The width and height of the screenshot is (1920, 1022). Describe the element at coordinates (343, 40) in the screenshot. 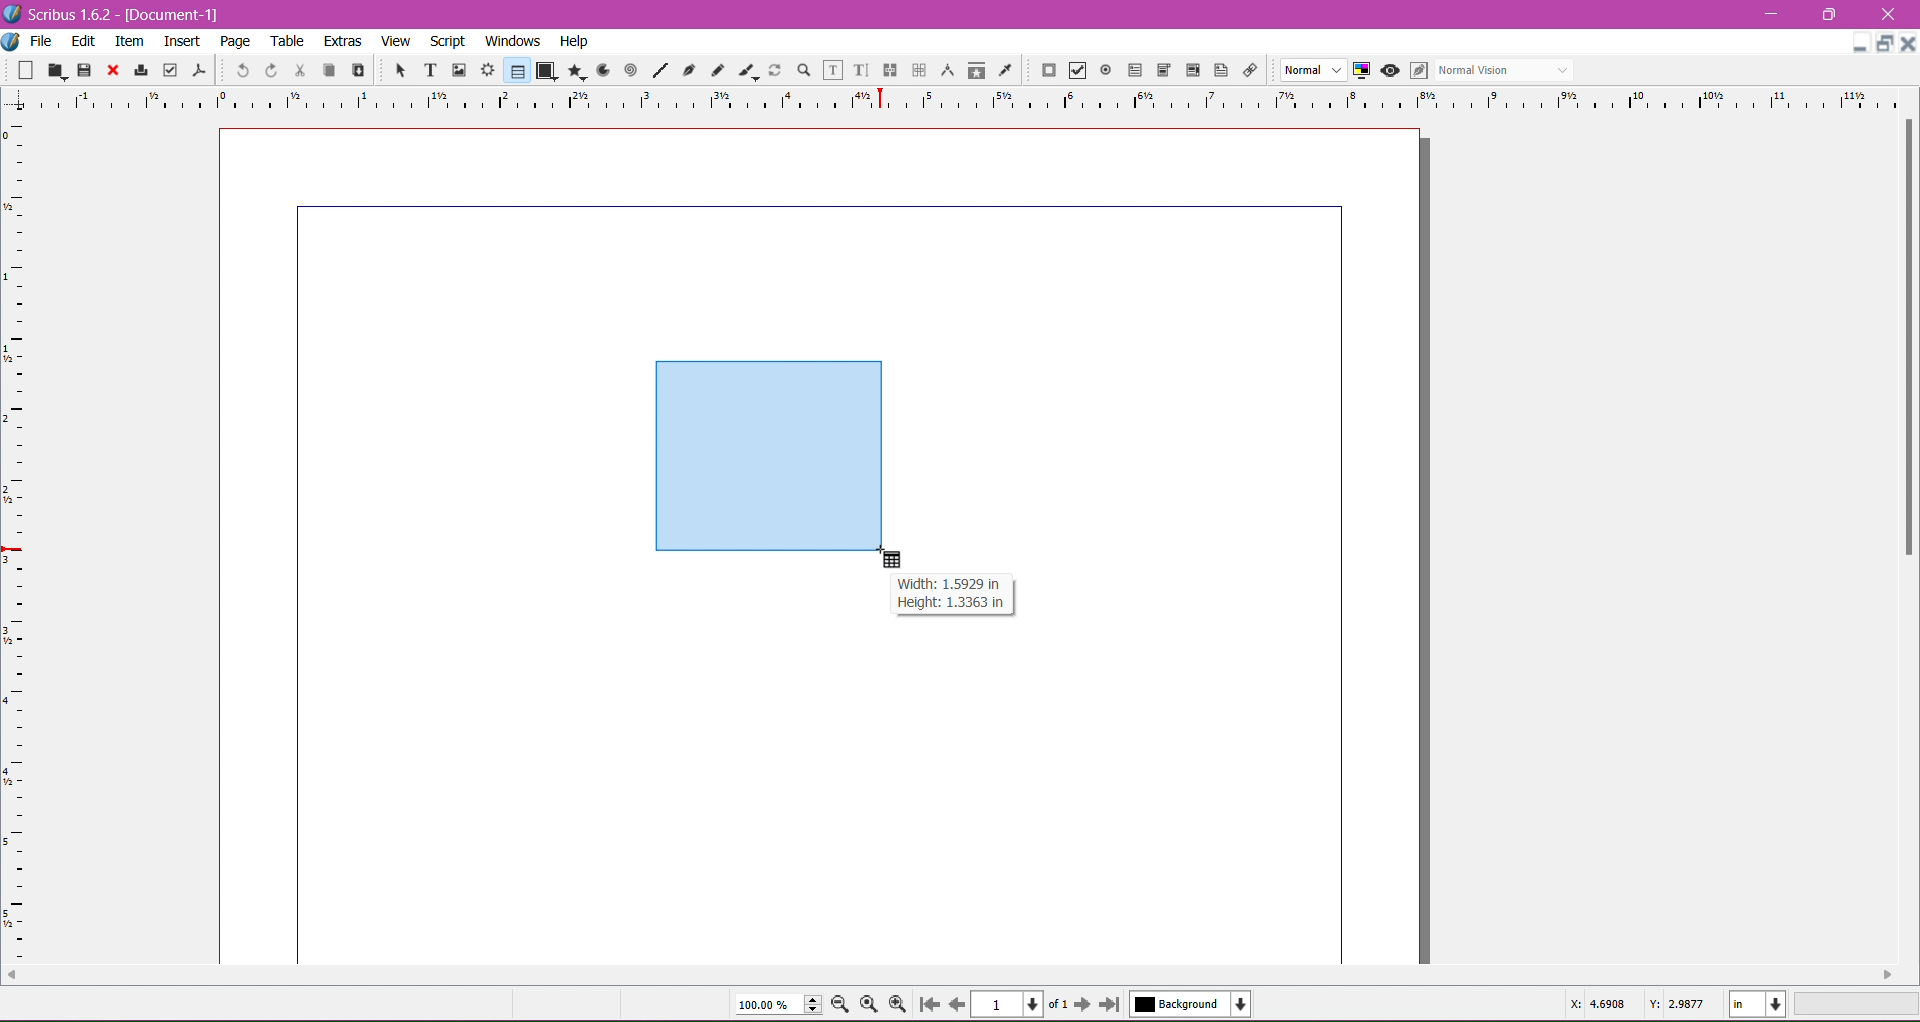

I see `Extras` at that location.